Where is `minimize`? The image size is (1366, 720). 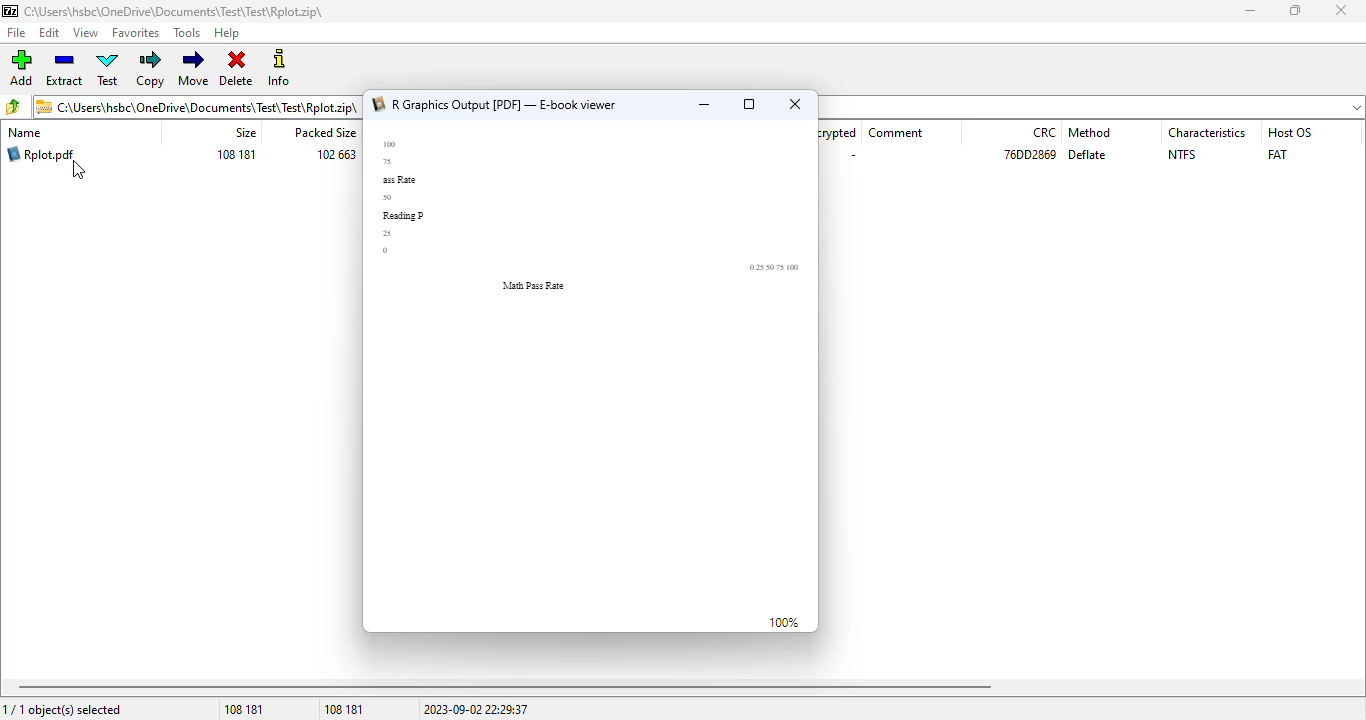
minimize is located at coordinates (1249, 11).